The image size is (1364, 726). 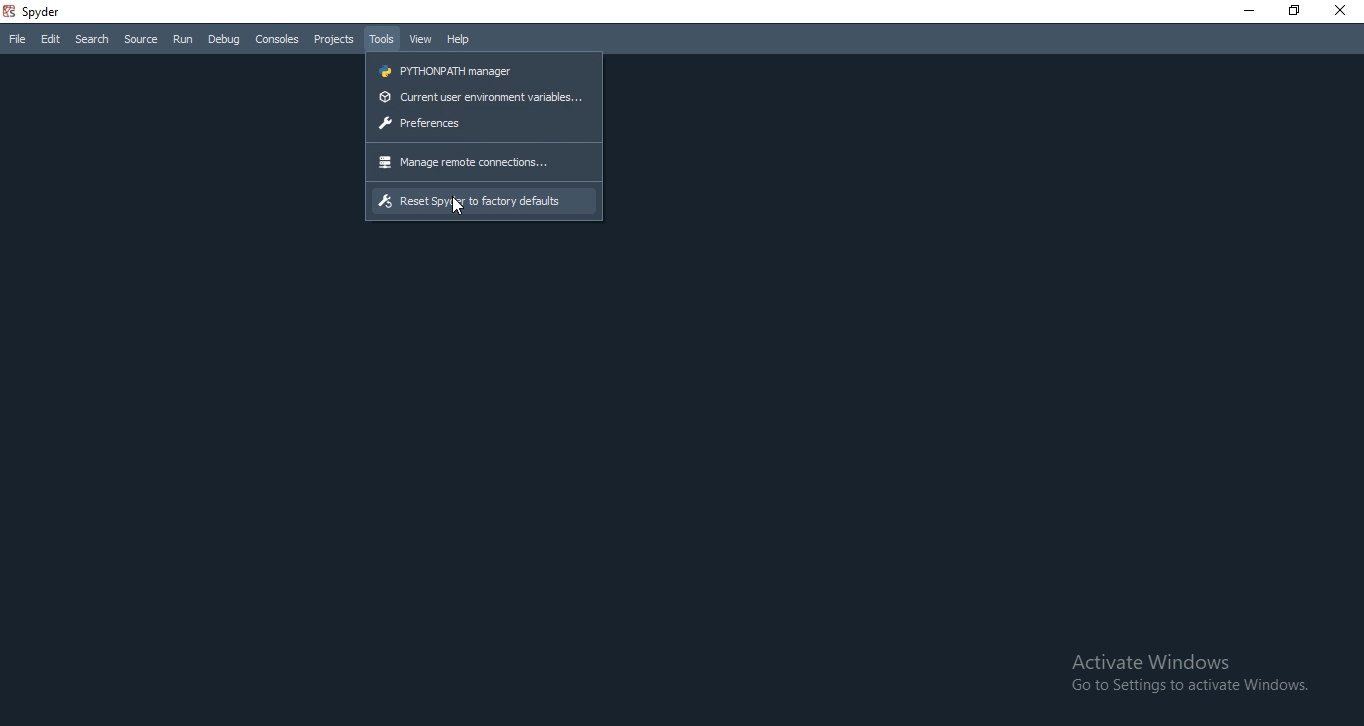 What do you see at coordinates (1191, 670) in the screenshot?
I see `Activate Windows
Go to Settings to activate Windows.` at bounding box center [1191, 670].